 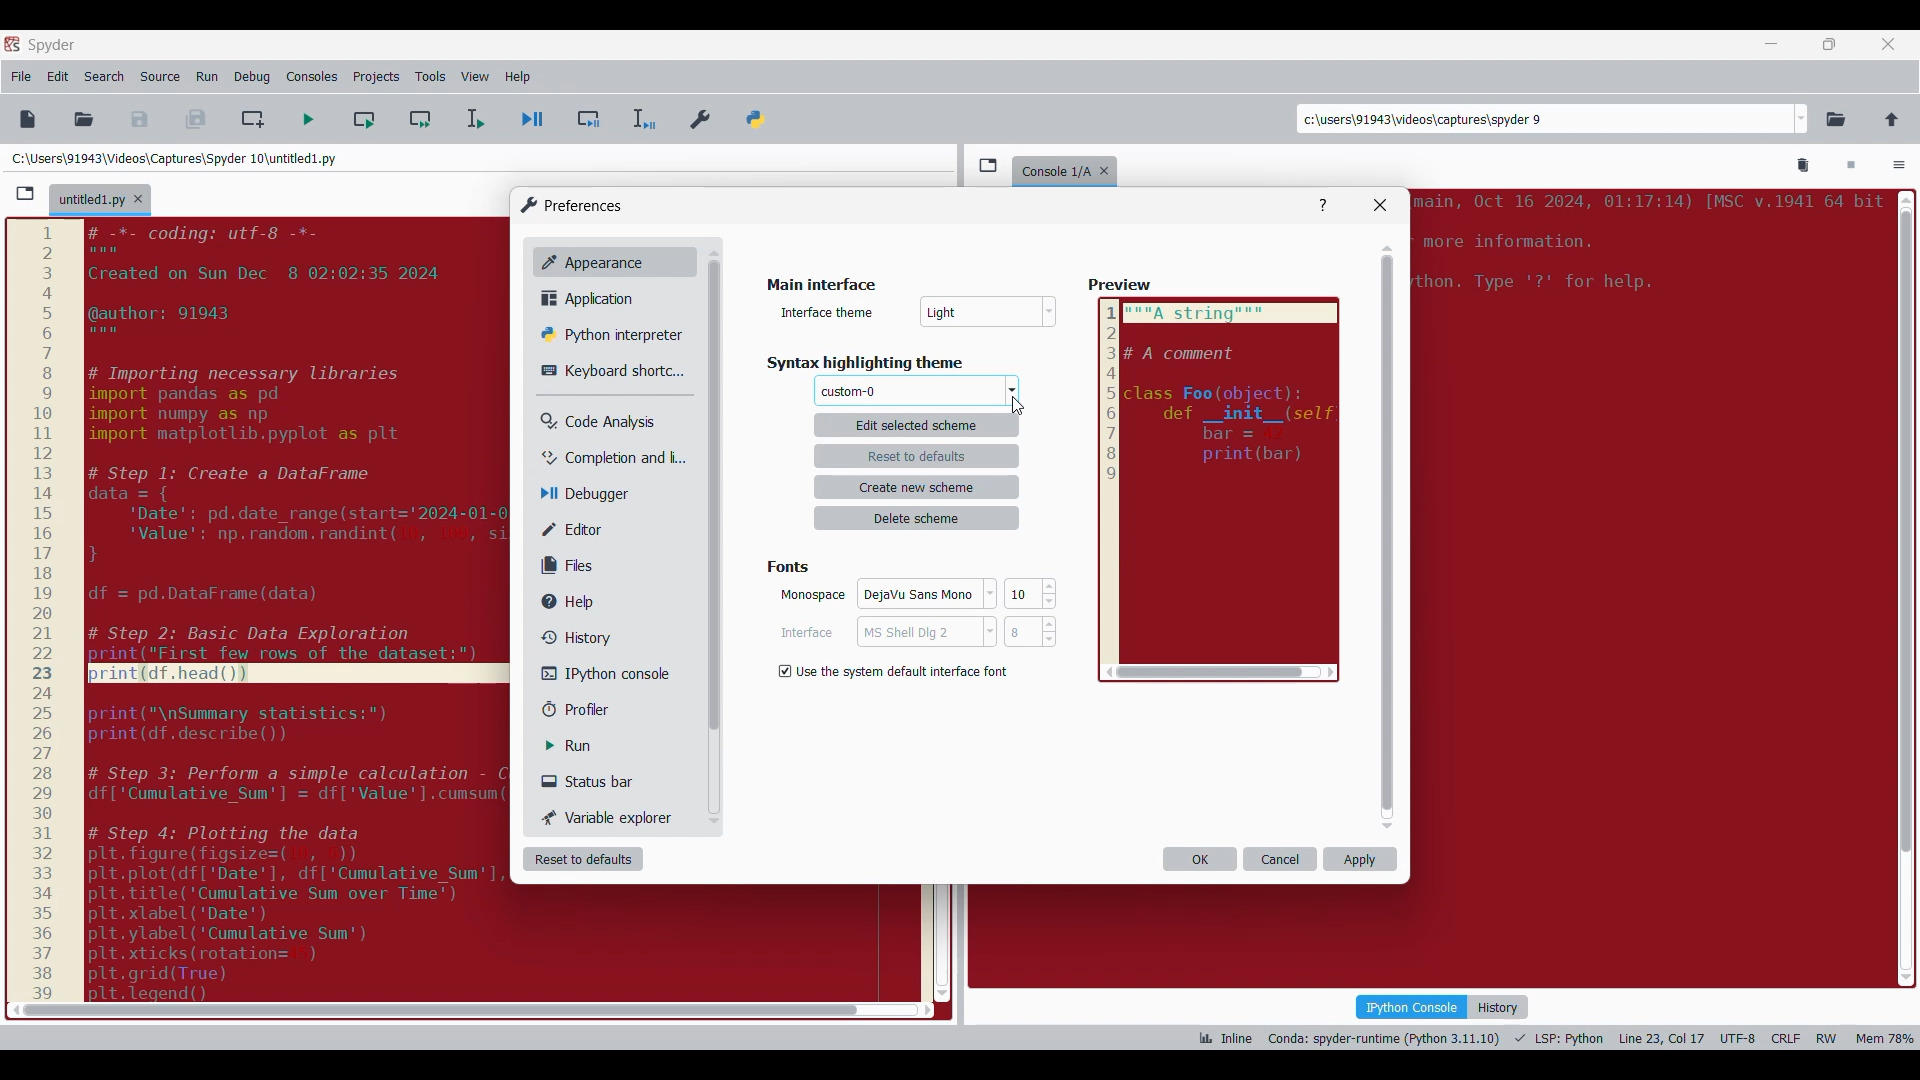 I want to click on Location options, so click(x=1802, y=119).